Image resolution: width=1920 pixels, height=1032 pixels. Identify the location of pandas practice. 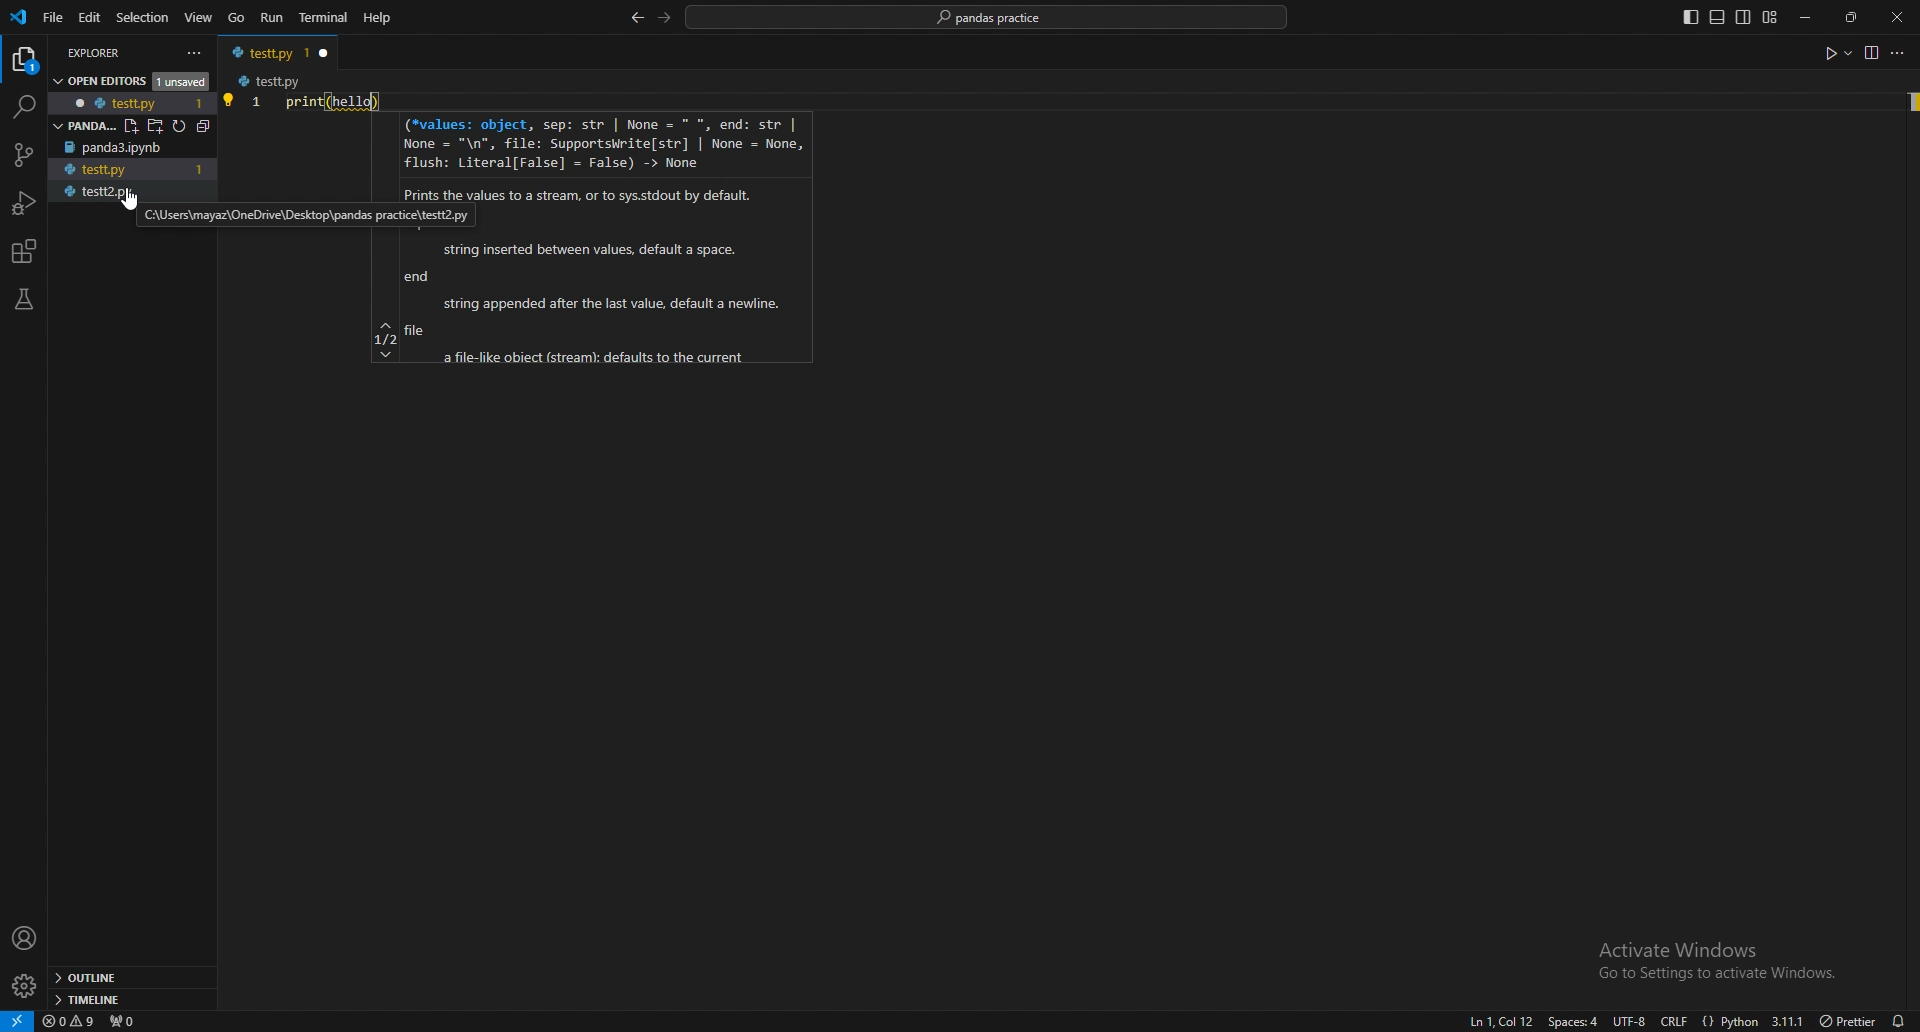
(989, 18).